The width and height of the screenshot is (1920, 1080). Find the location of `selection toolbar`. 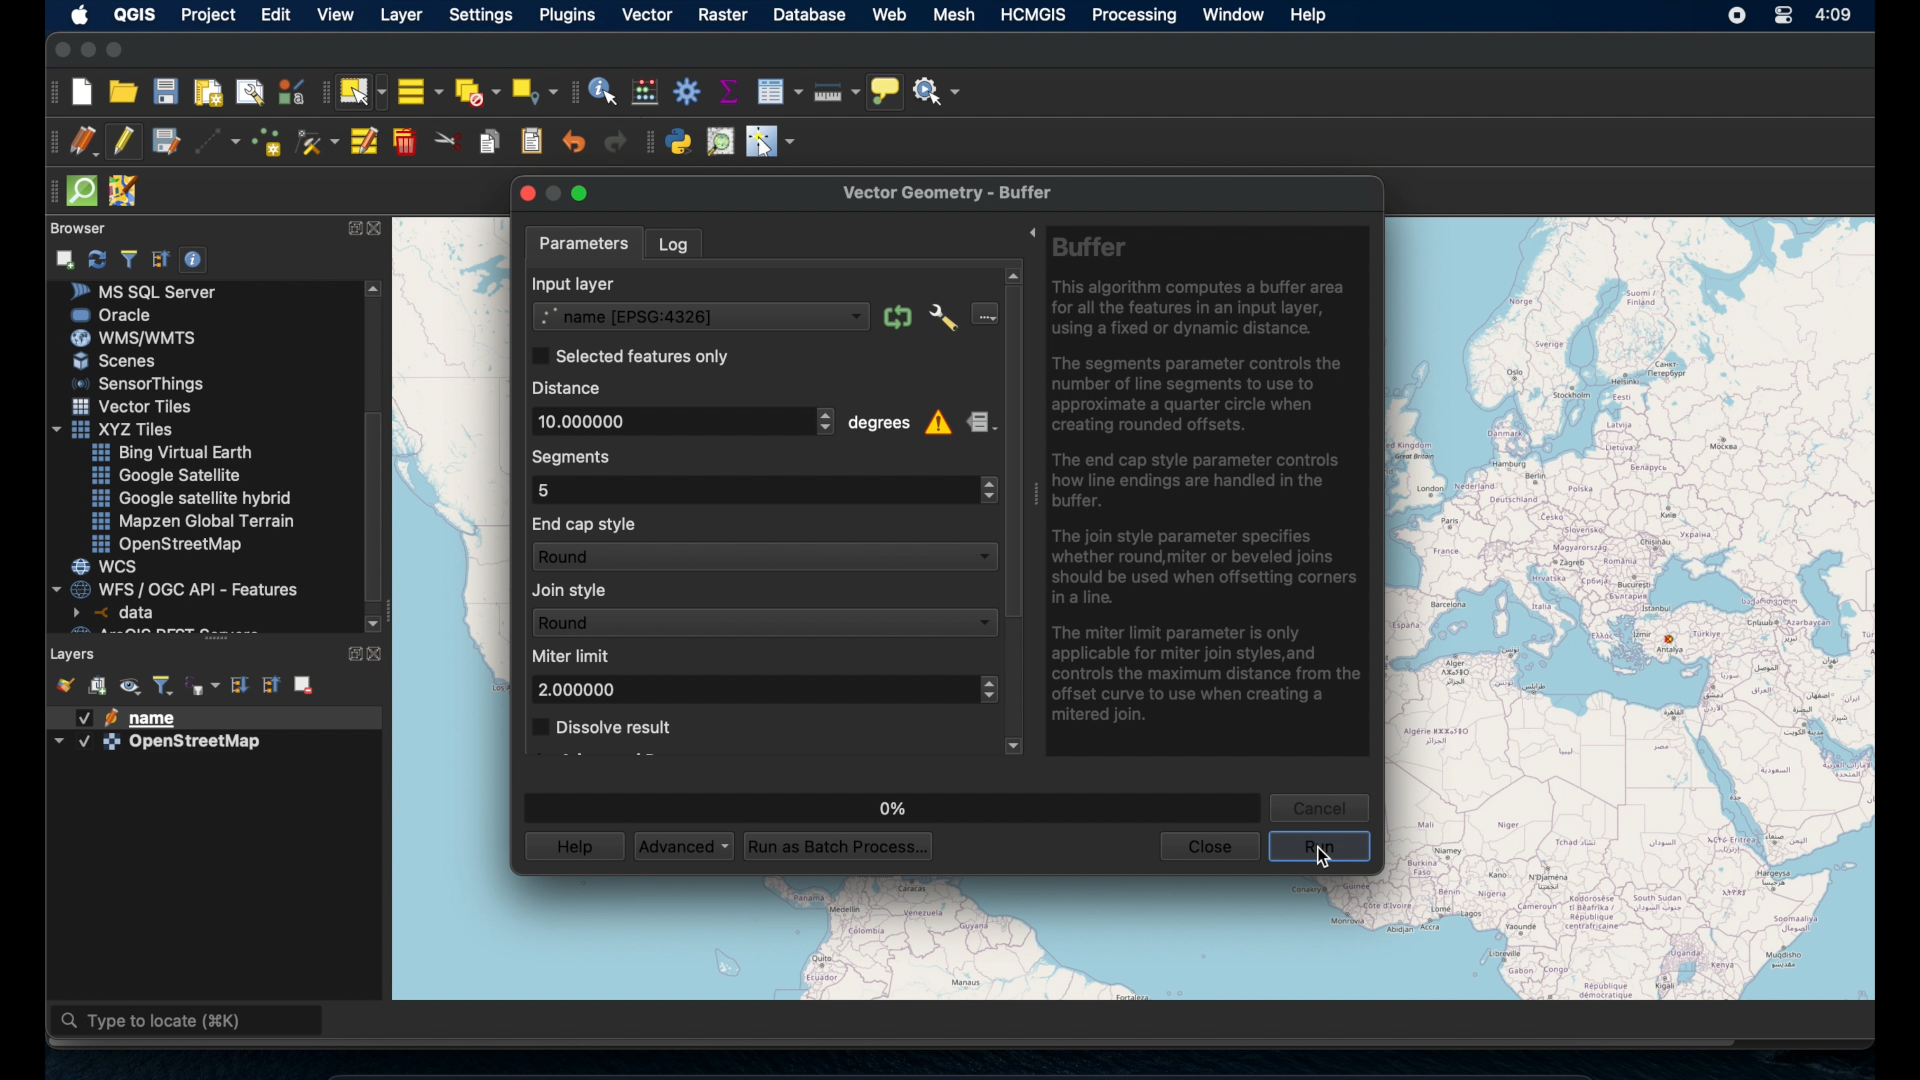

selection toolbar is located at coordinates (320, 95).